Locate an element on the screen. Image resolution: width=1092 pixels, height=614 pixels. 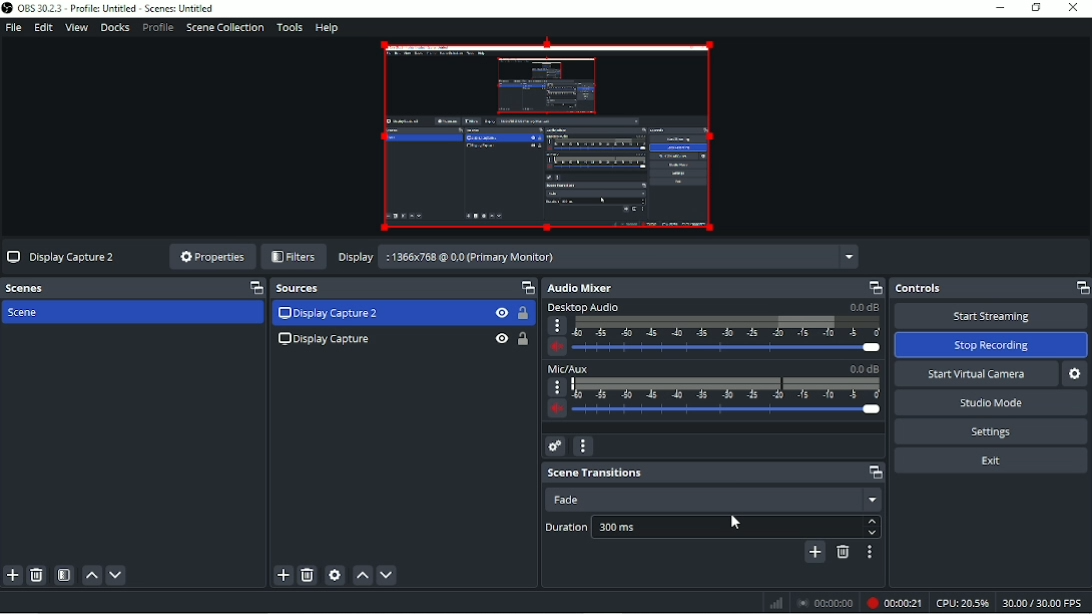
Edit is located at coordinates (43, 27).